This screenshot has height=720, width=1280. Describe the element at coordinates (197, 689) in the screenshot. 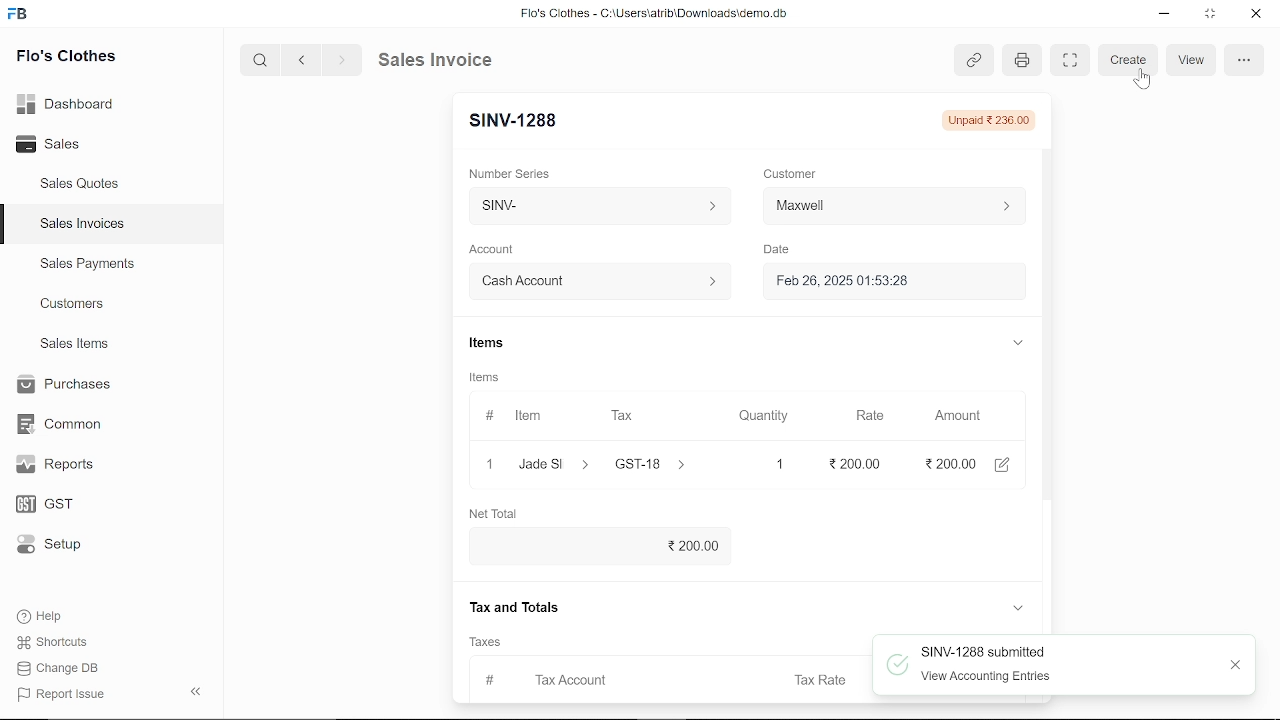

I see `hide` at that location.